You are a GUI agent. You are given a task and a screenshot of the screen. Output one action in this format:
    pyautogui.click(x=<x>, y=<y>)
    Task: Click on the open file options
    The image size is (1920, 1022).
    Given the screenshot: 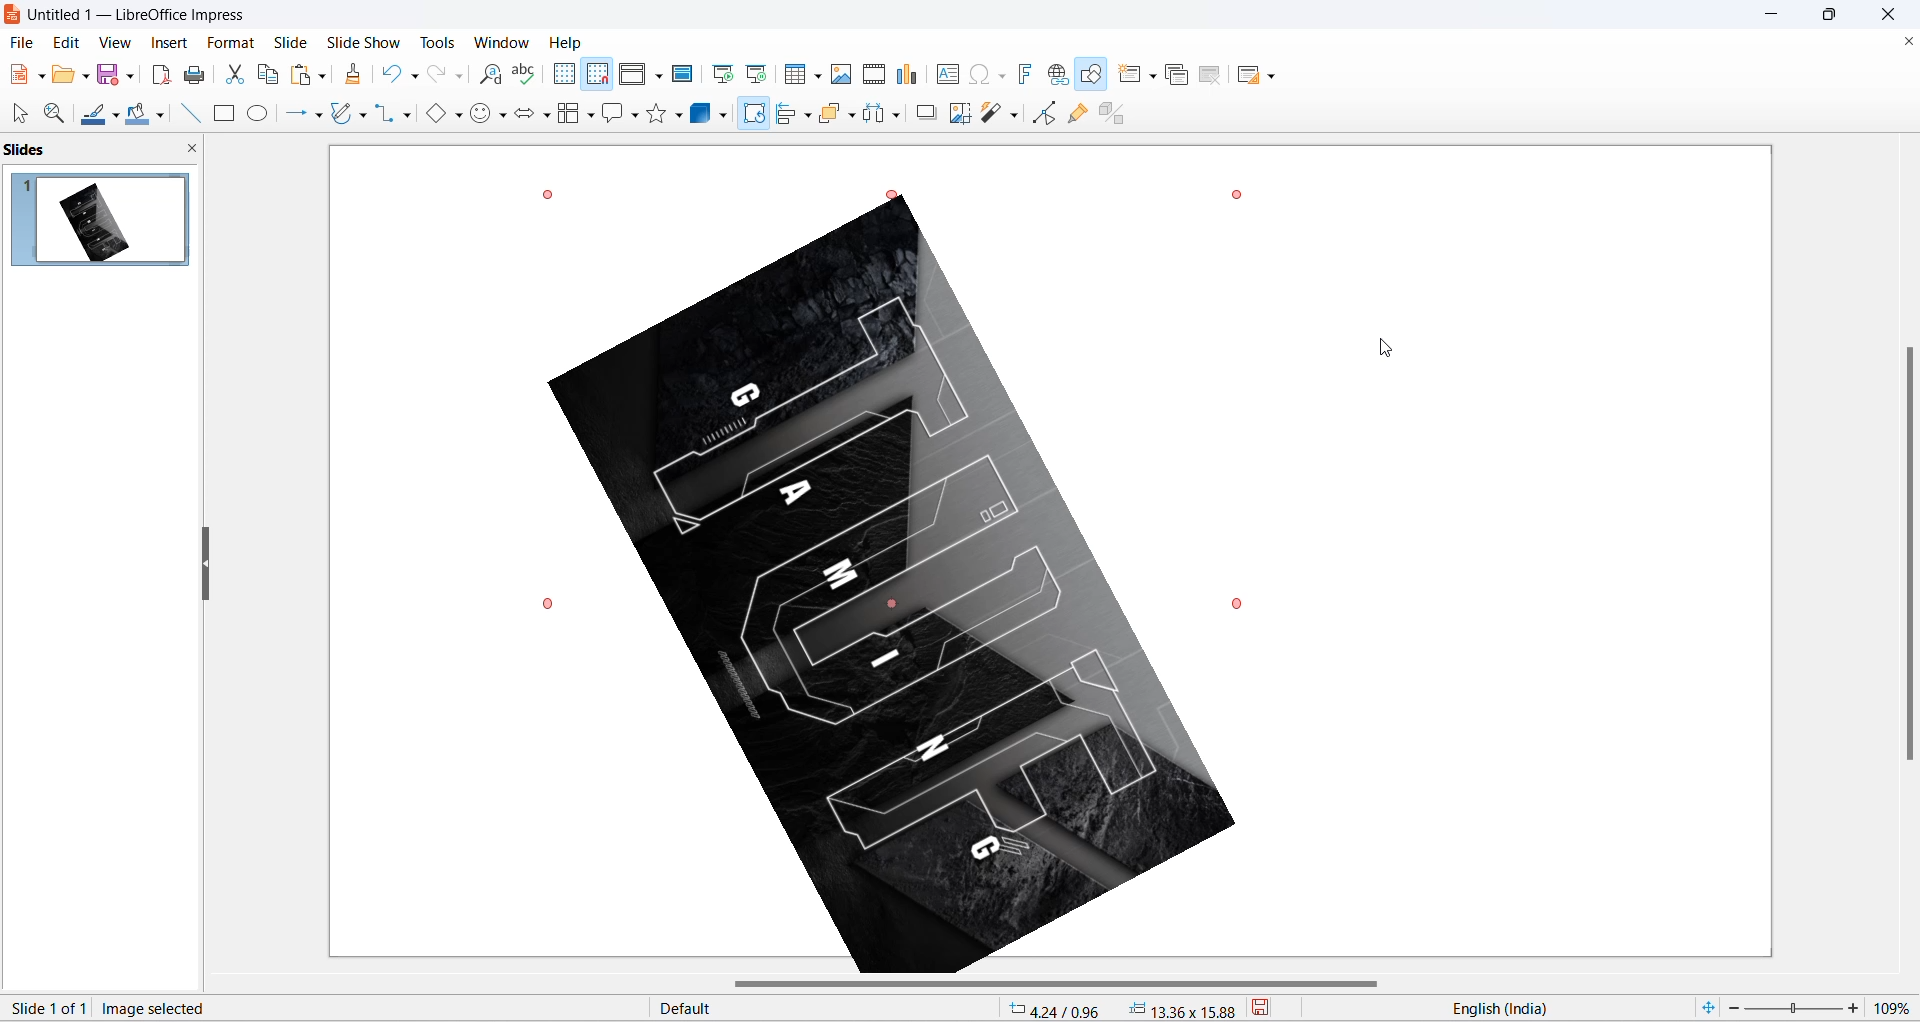 What is the action you would take?
    pyautogui.click(x=86, y=79)
    